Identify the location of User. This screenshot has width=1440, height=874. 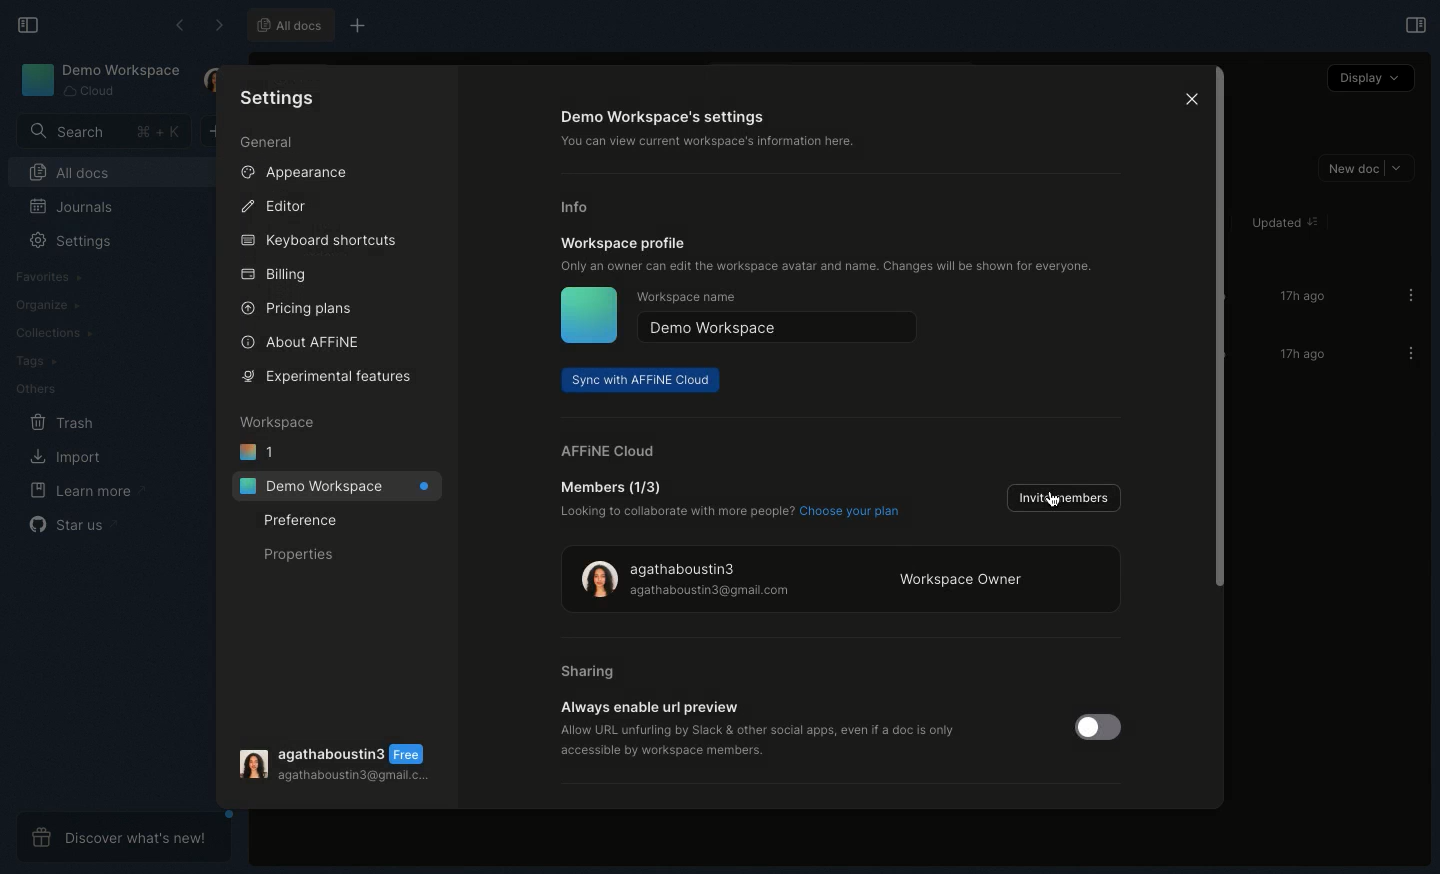
(214, 81).